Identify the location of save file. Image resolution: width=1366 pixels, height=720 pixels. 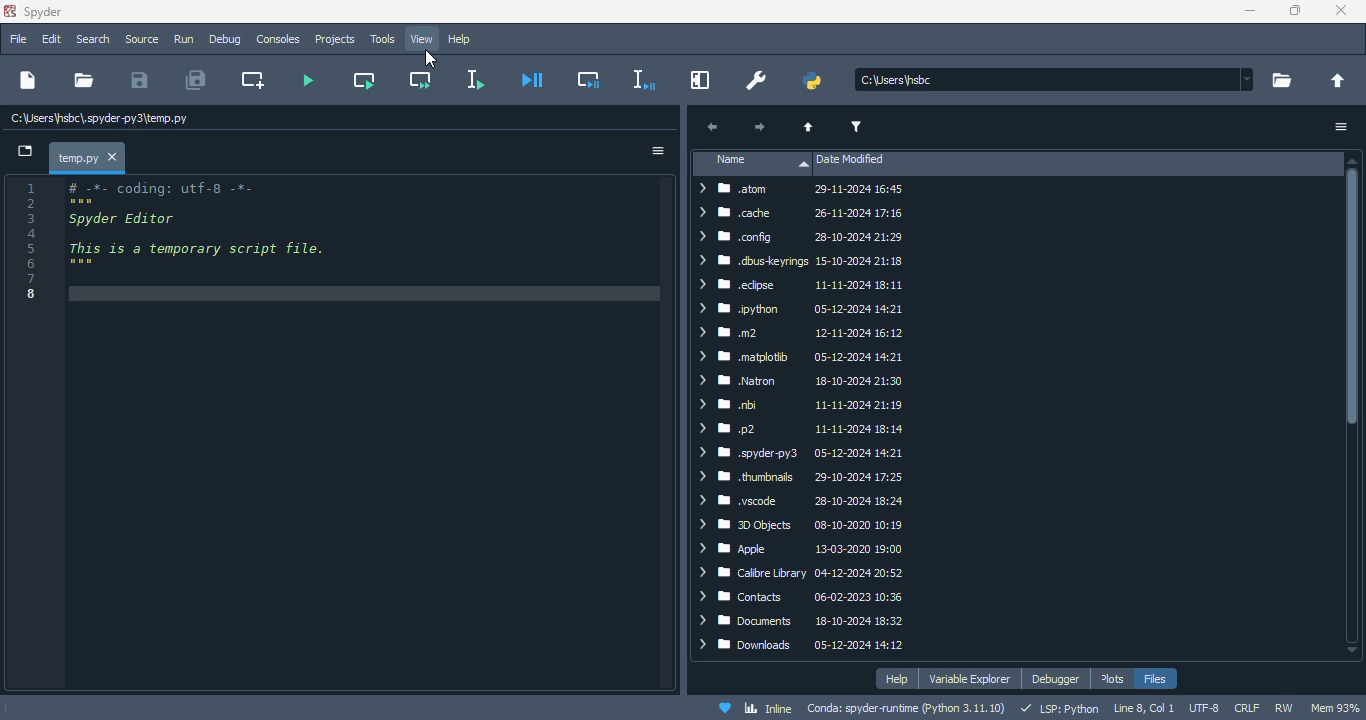
(138, 79).